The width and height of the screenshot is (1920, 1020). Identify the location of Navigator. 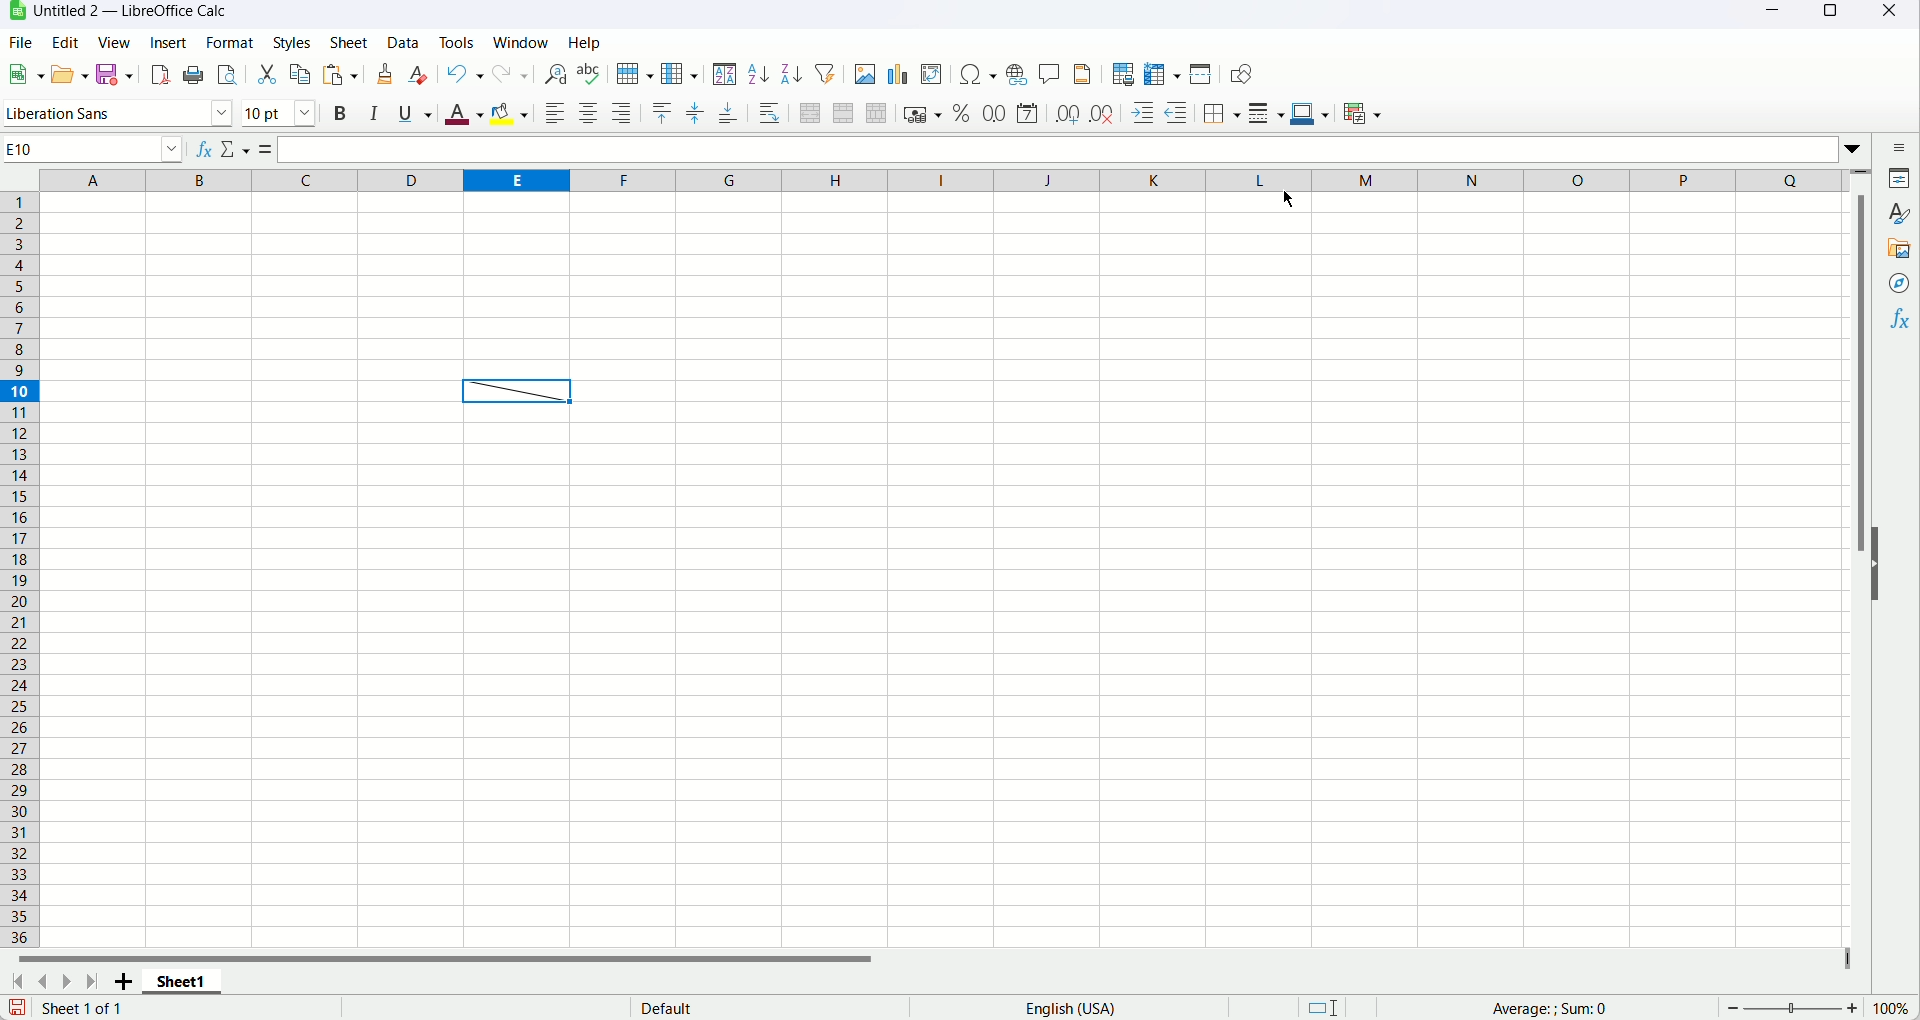
(1900, 283).